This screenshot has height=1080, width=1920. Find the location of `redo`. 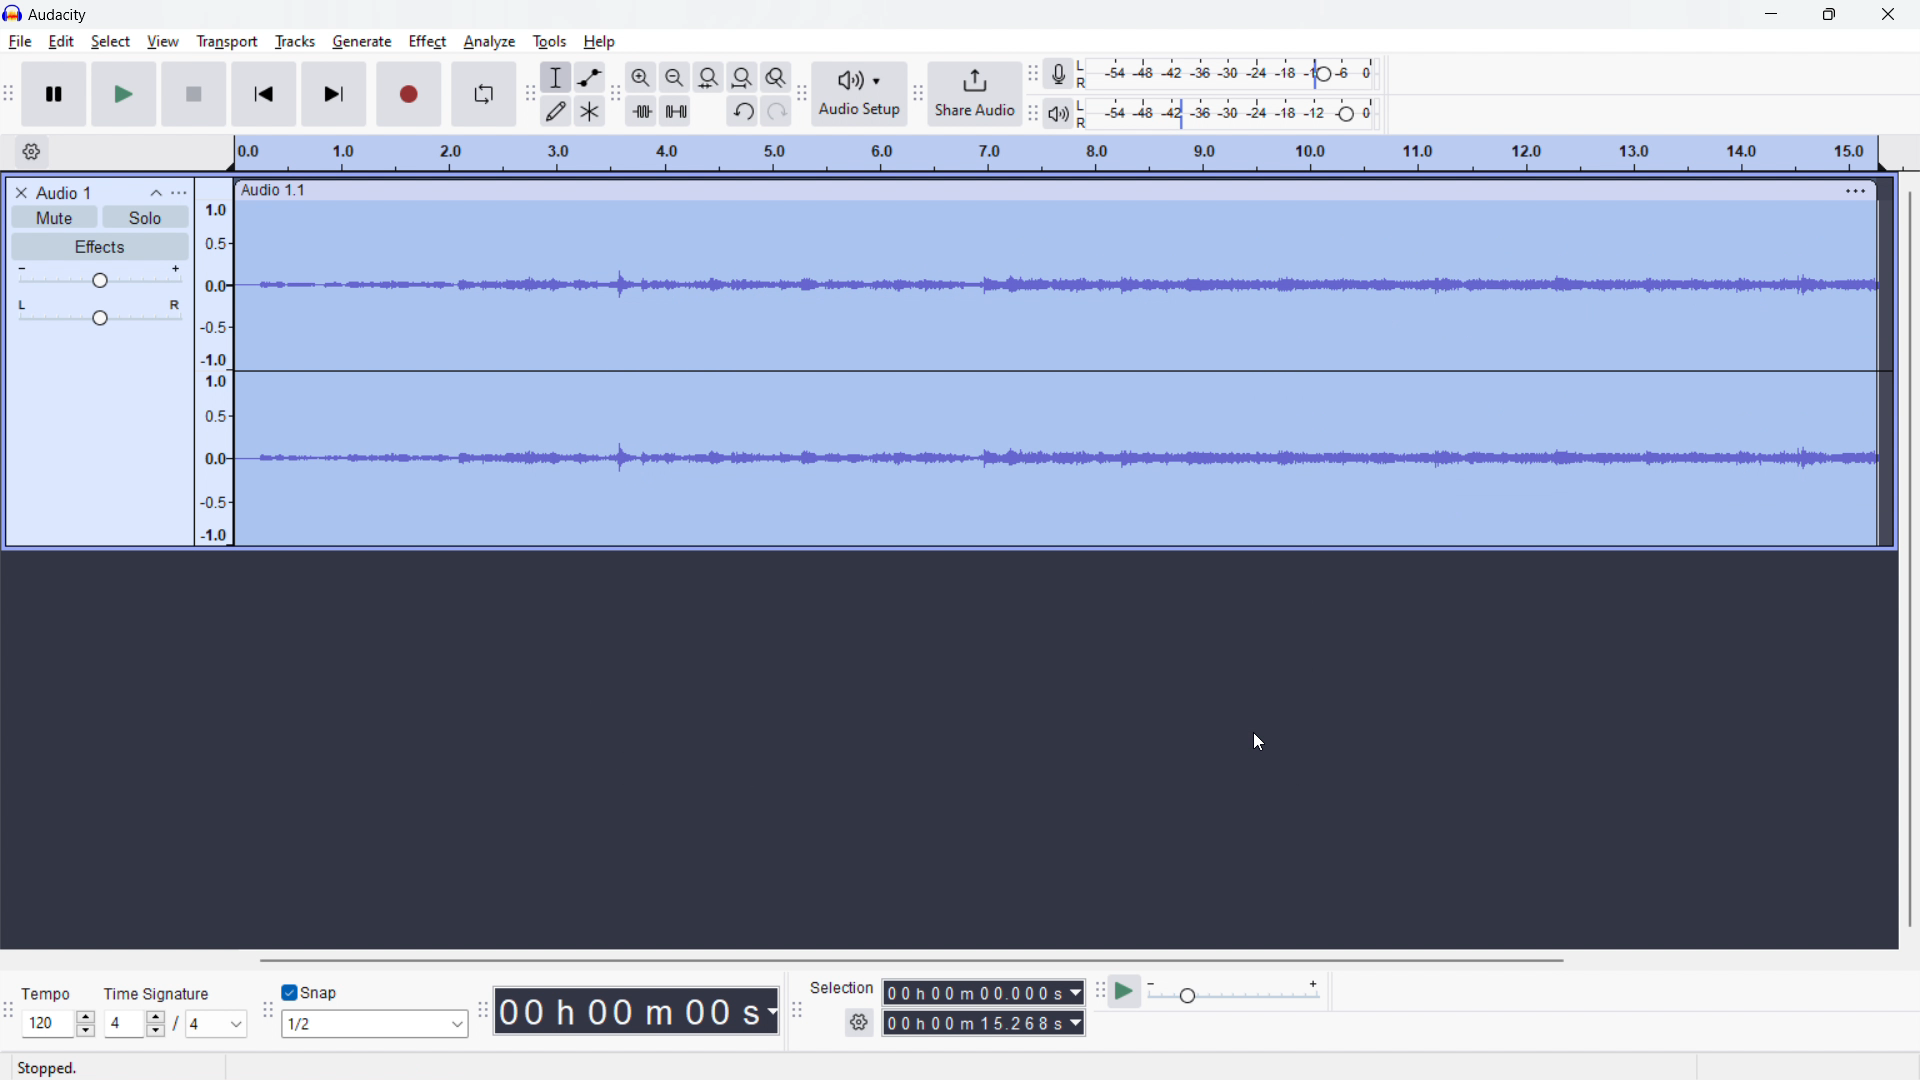

redo is located at coordinates (776, 111).